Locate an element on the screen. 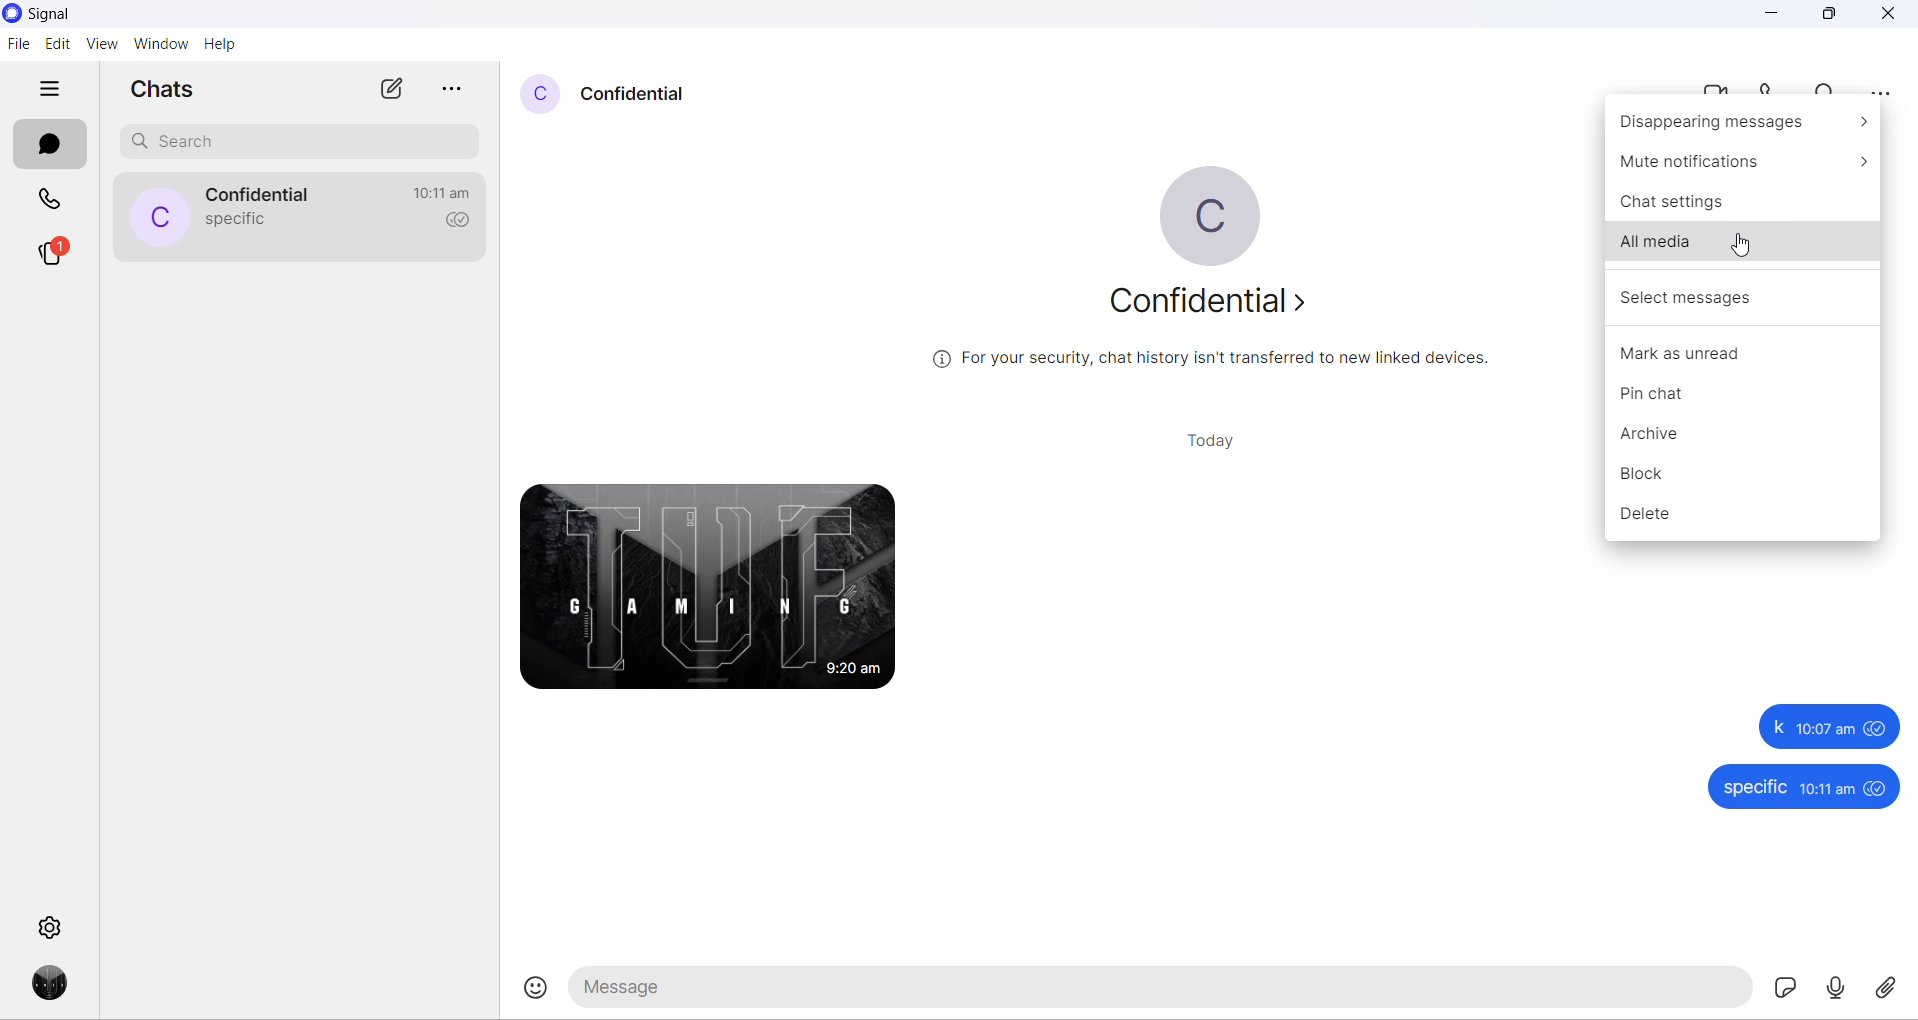 The width and height of the screenshot is (1918, 1020). calls is located at coordinates (50, 197).